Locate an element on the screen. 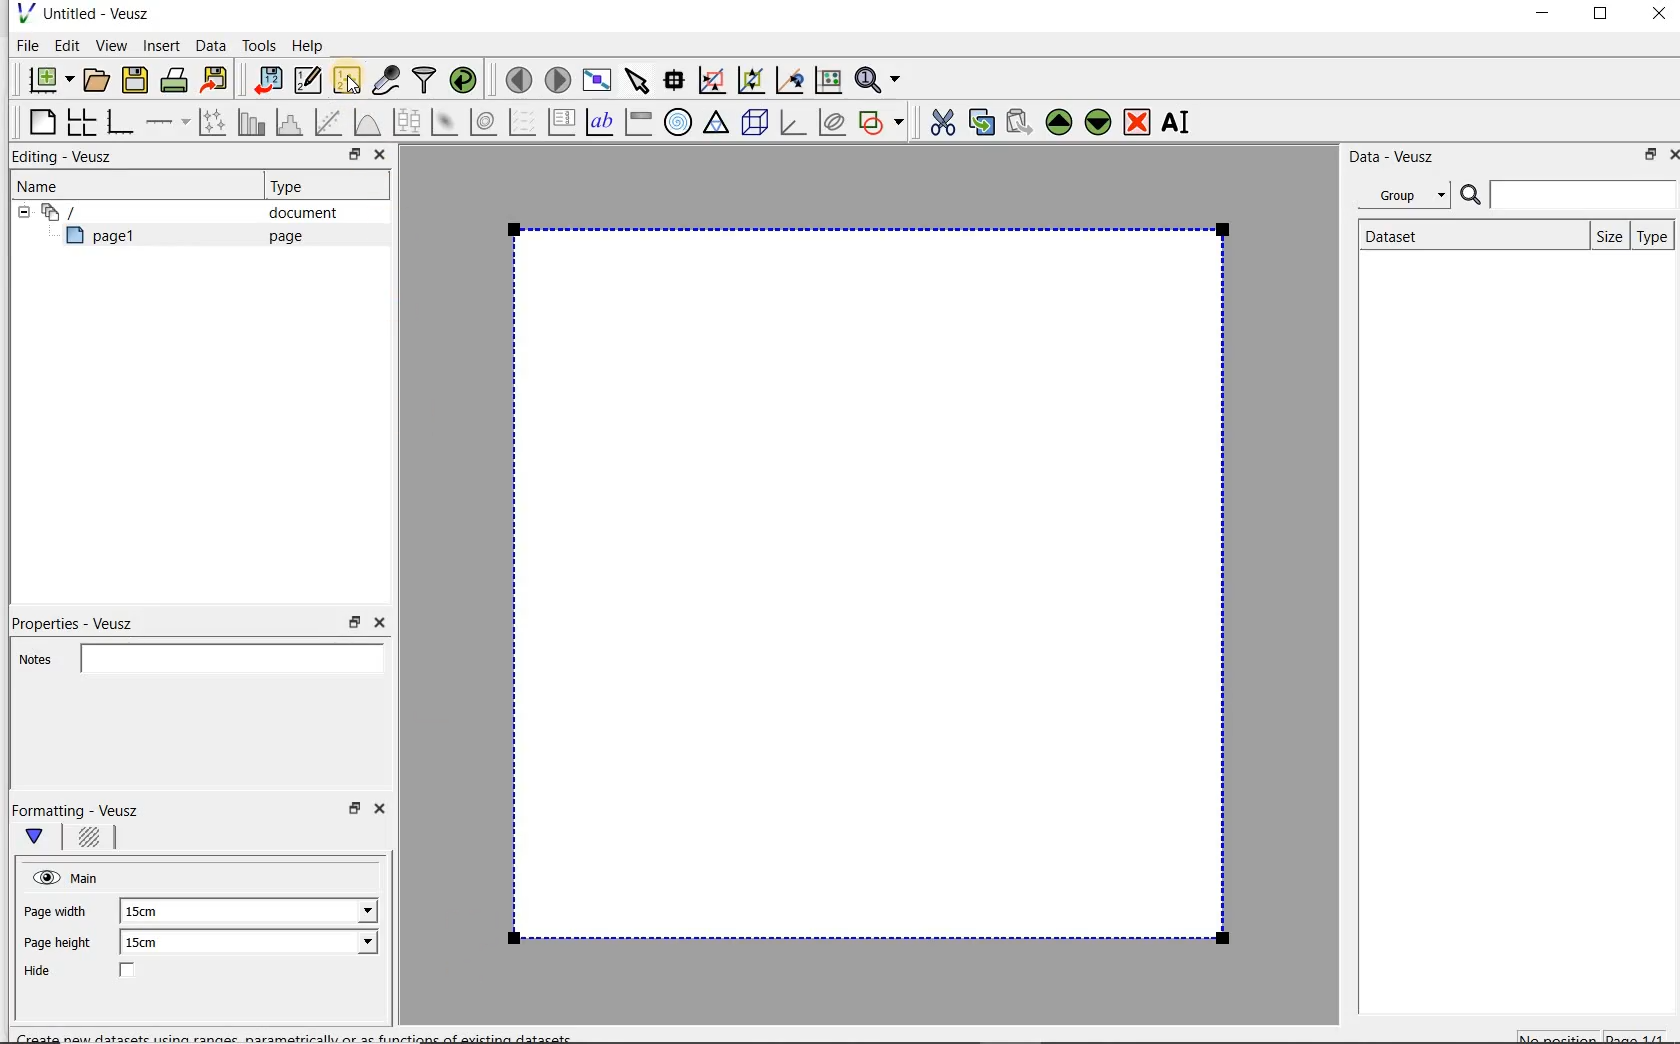 This screenshot has width=1680, height=1044. restore down is located at coordinates (355, 623).